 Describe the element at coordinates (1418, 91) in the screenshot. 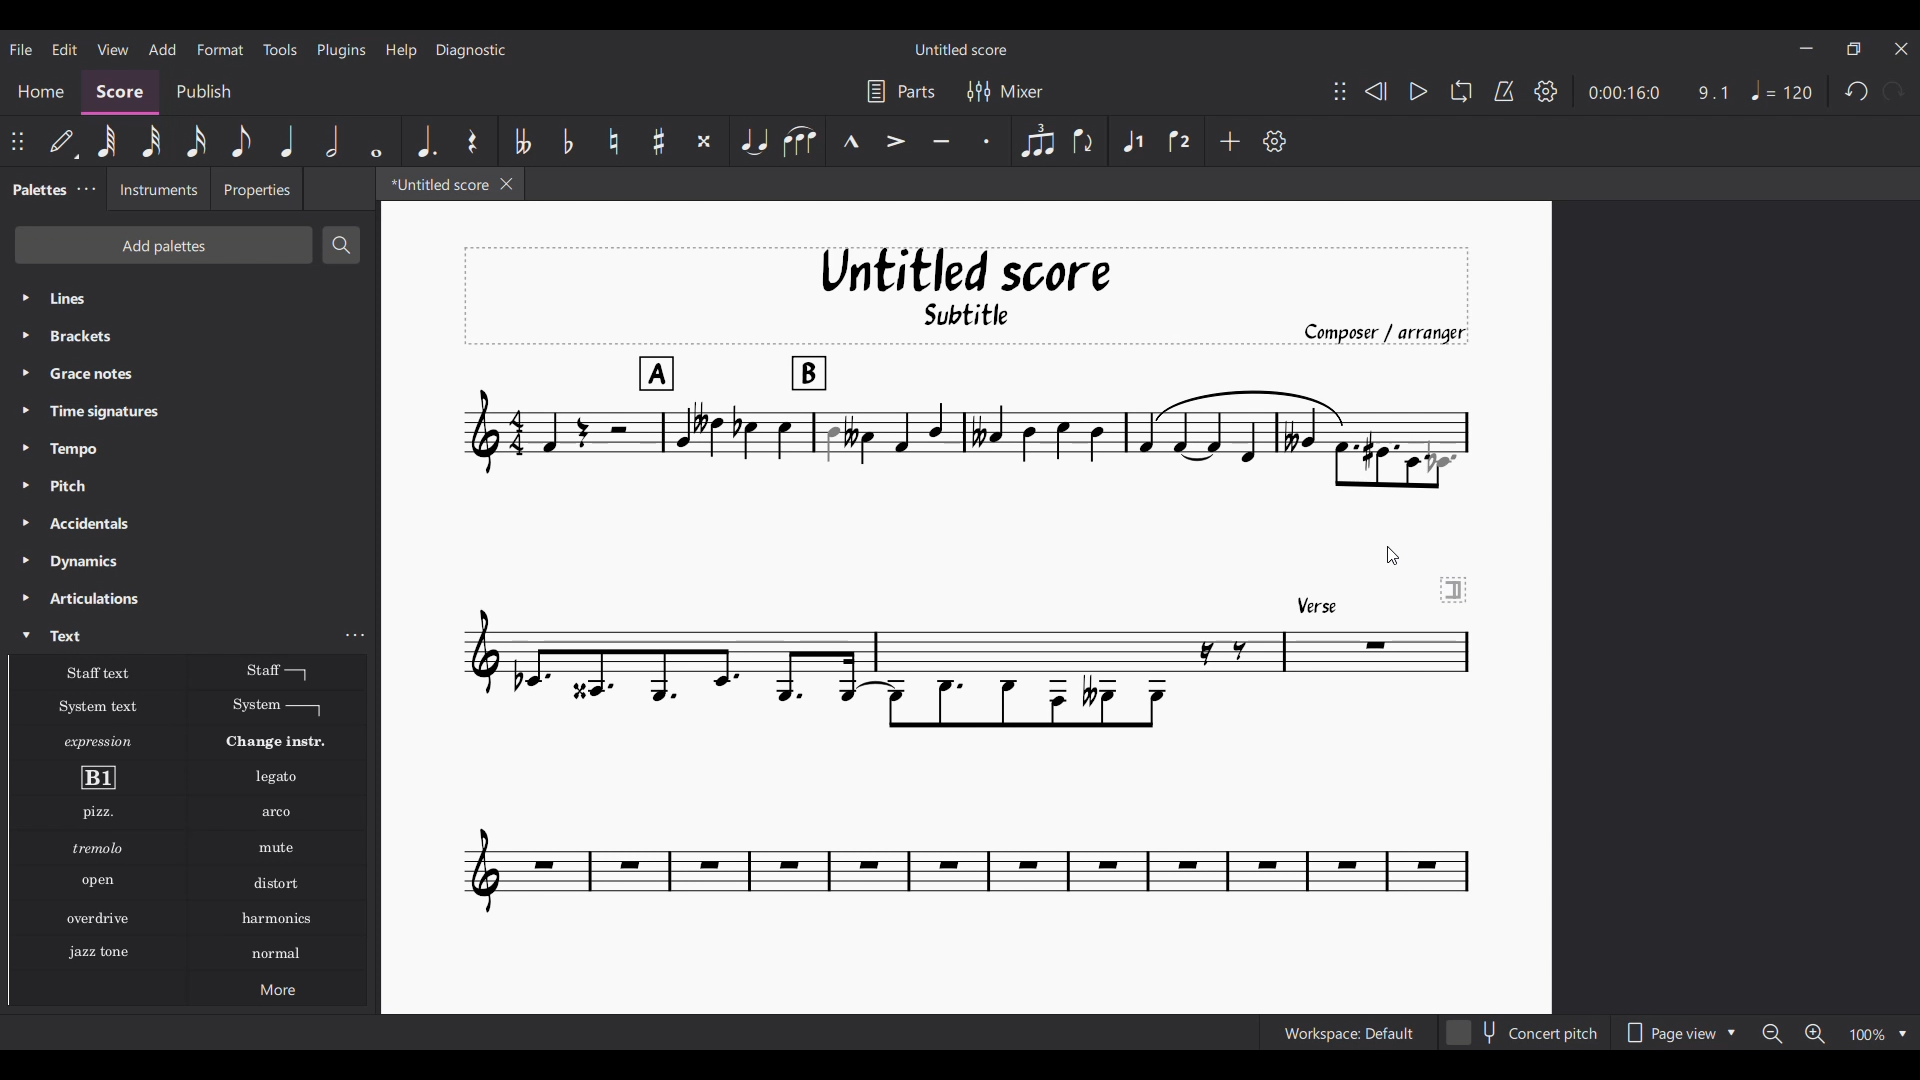

I see `Play` at that location.